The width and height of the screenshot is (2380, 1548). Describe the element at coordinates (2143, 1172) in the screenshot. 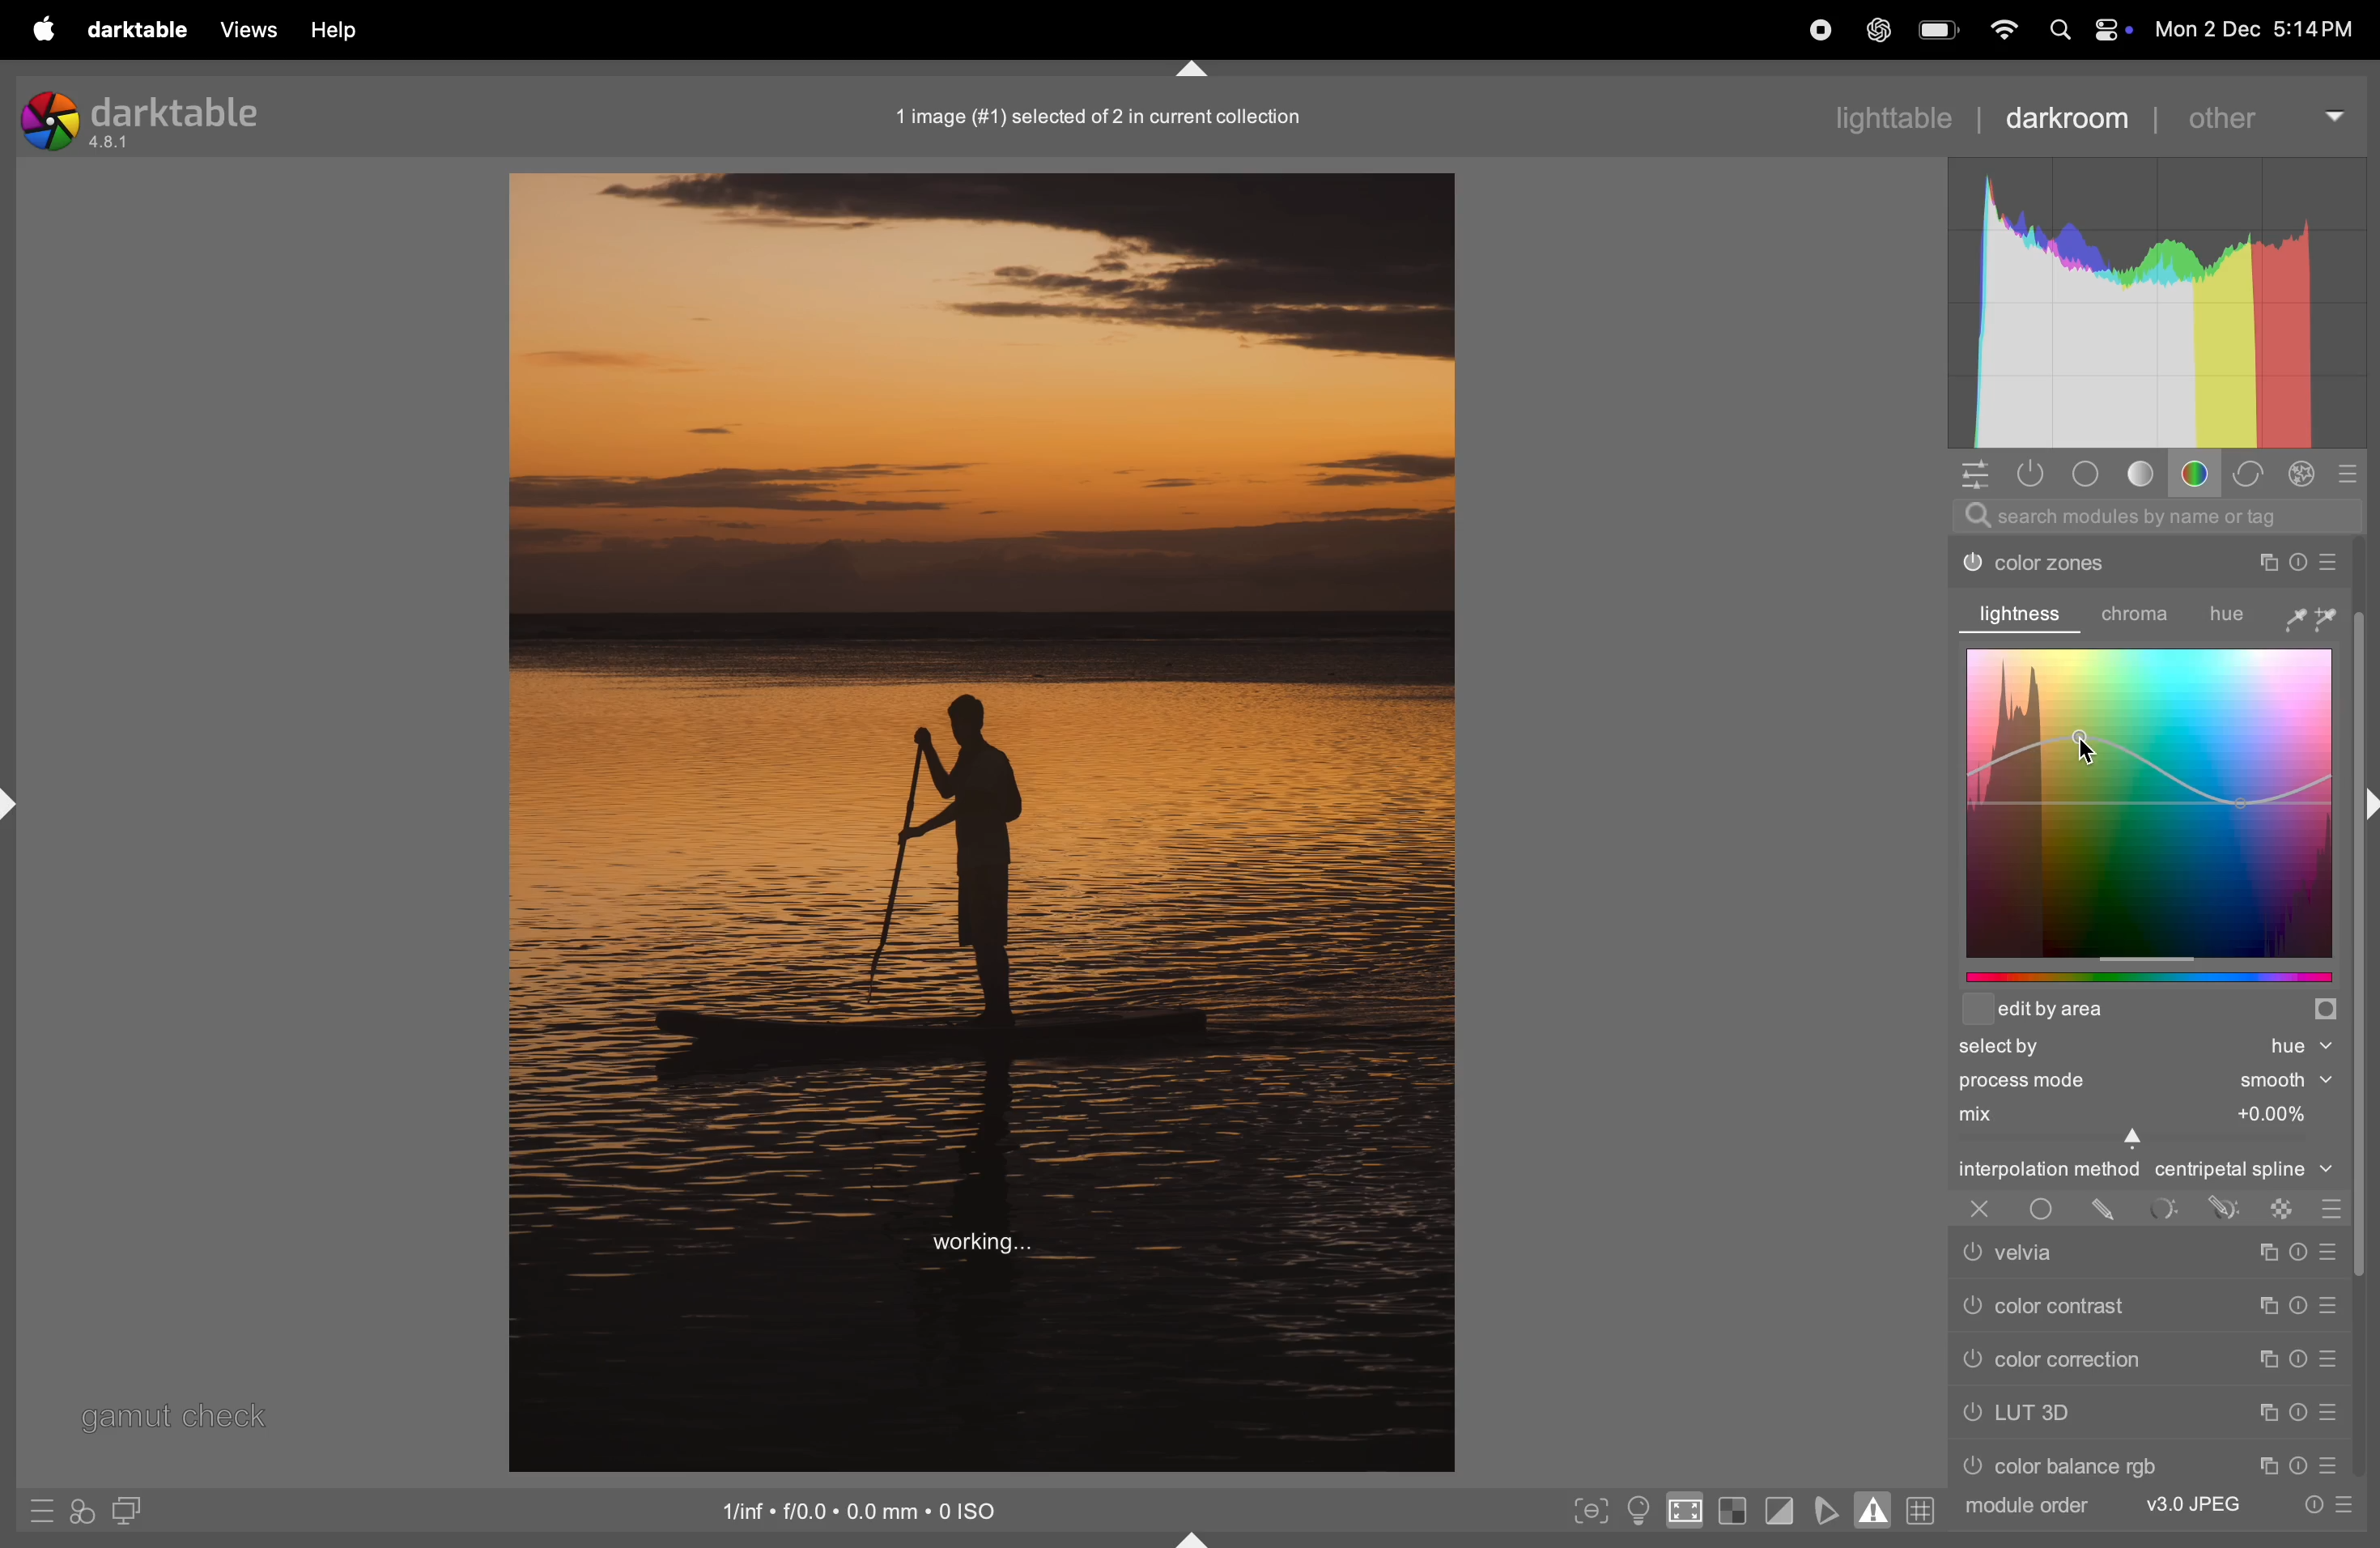

I see `interpolation central spline` at that location.